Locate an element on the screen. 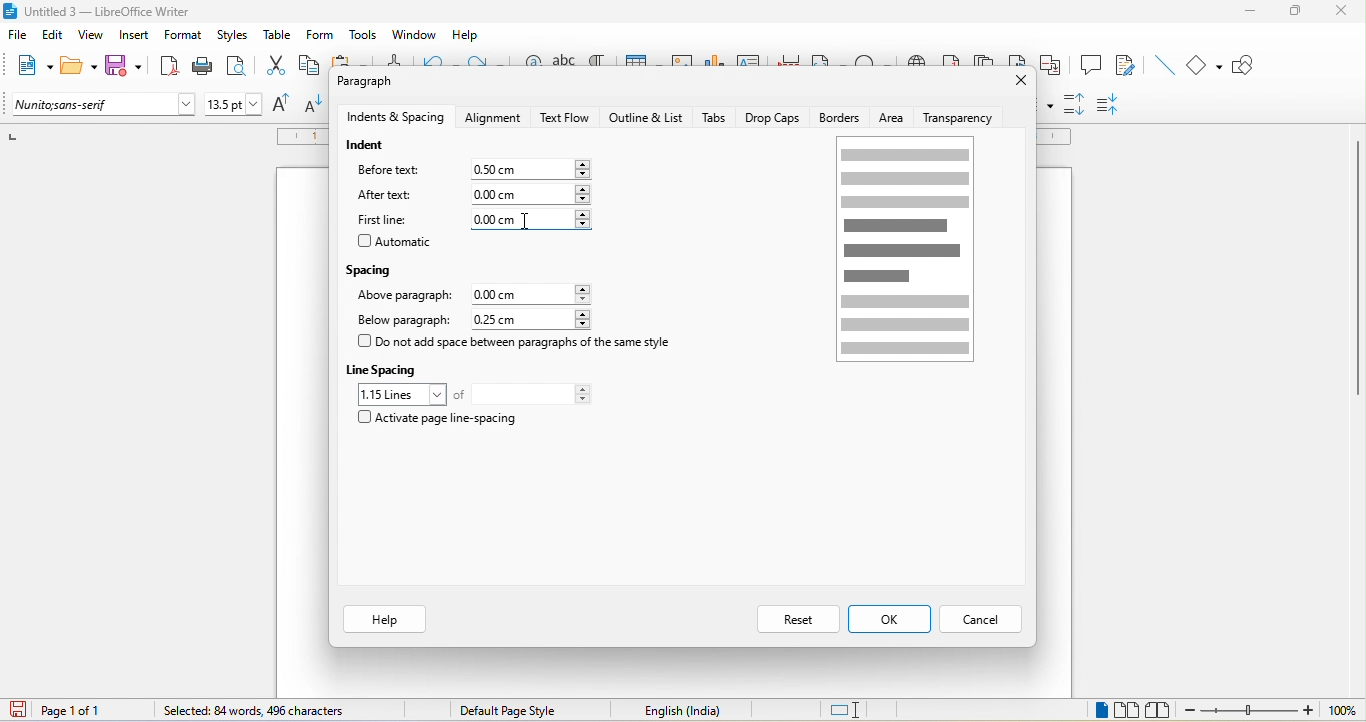 This screenshot has height=722, width=1366. copy is located at coordinates (310, 67).